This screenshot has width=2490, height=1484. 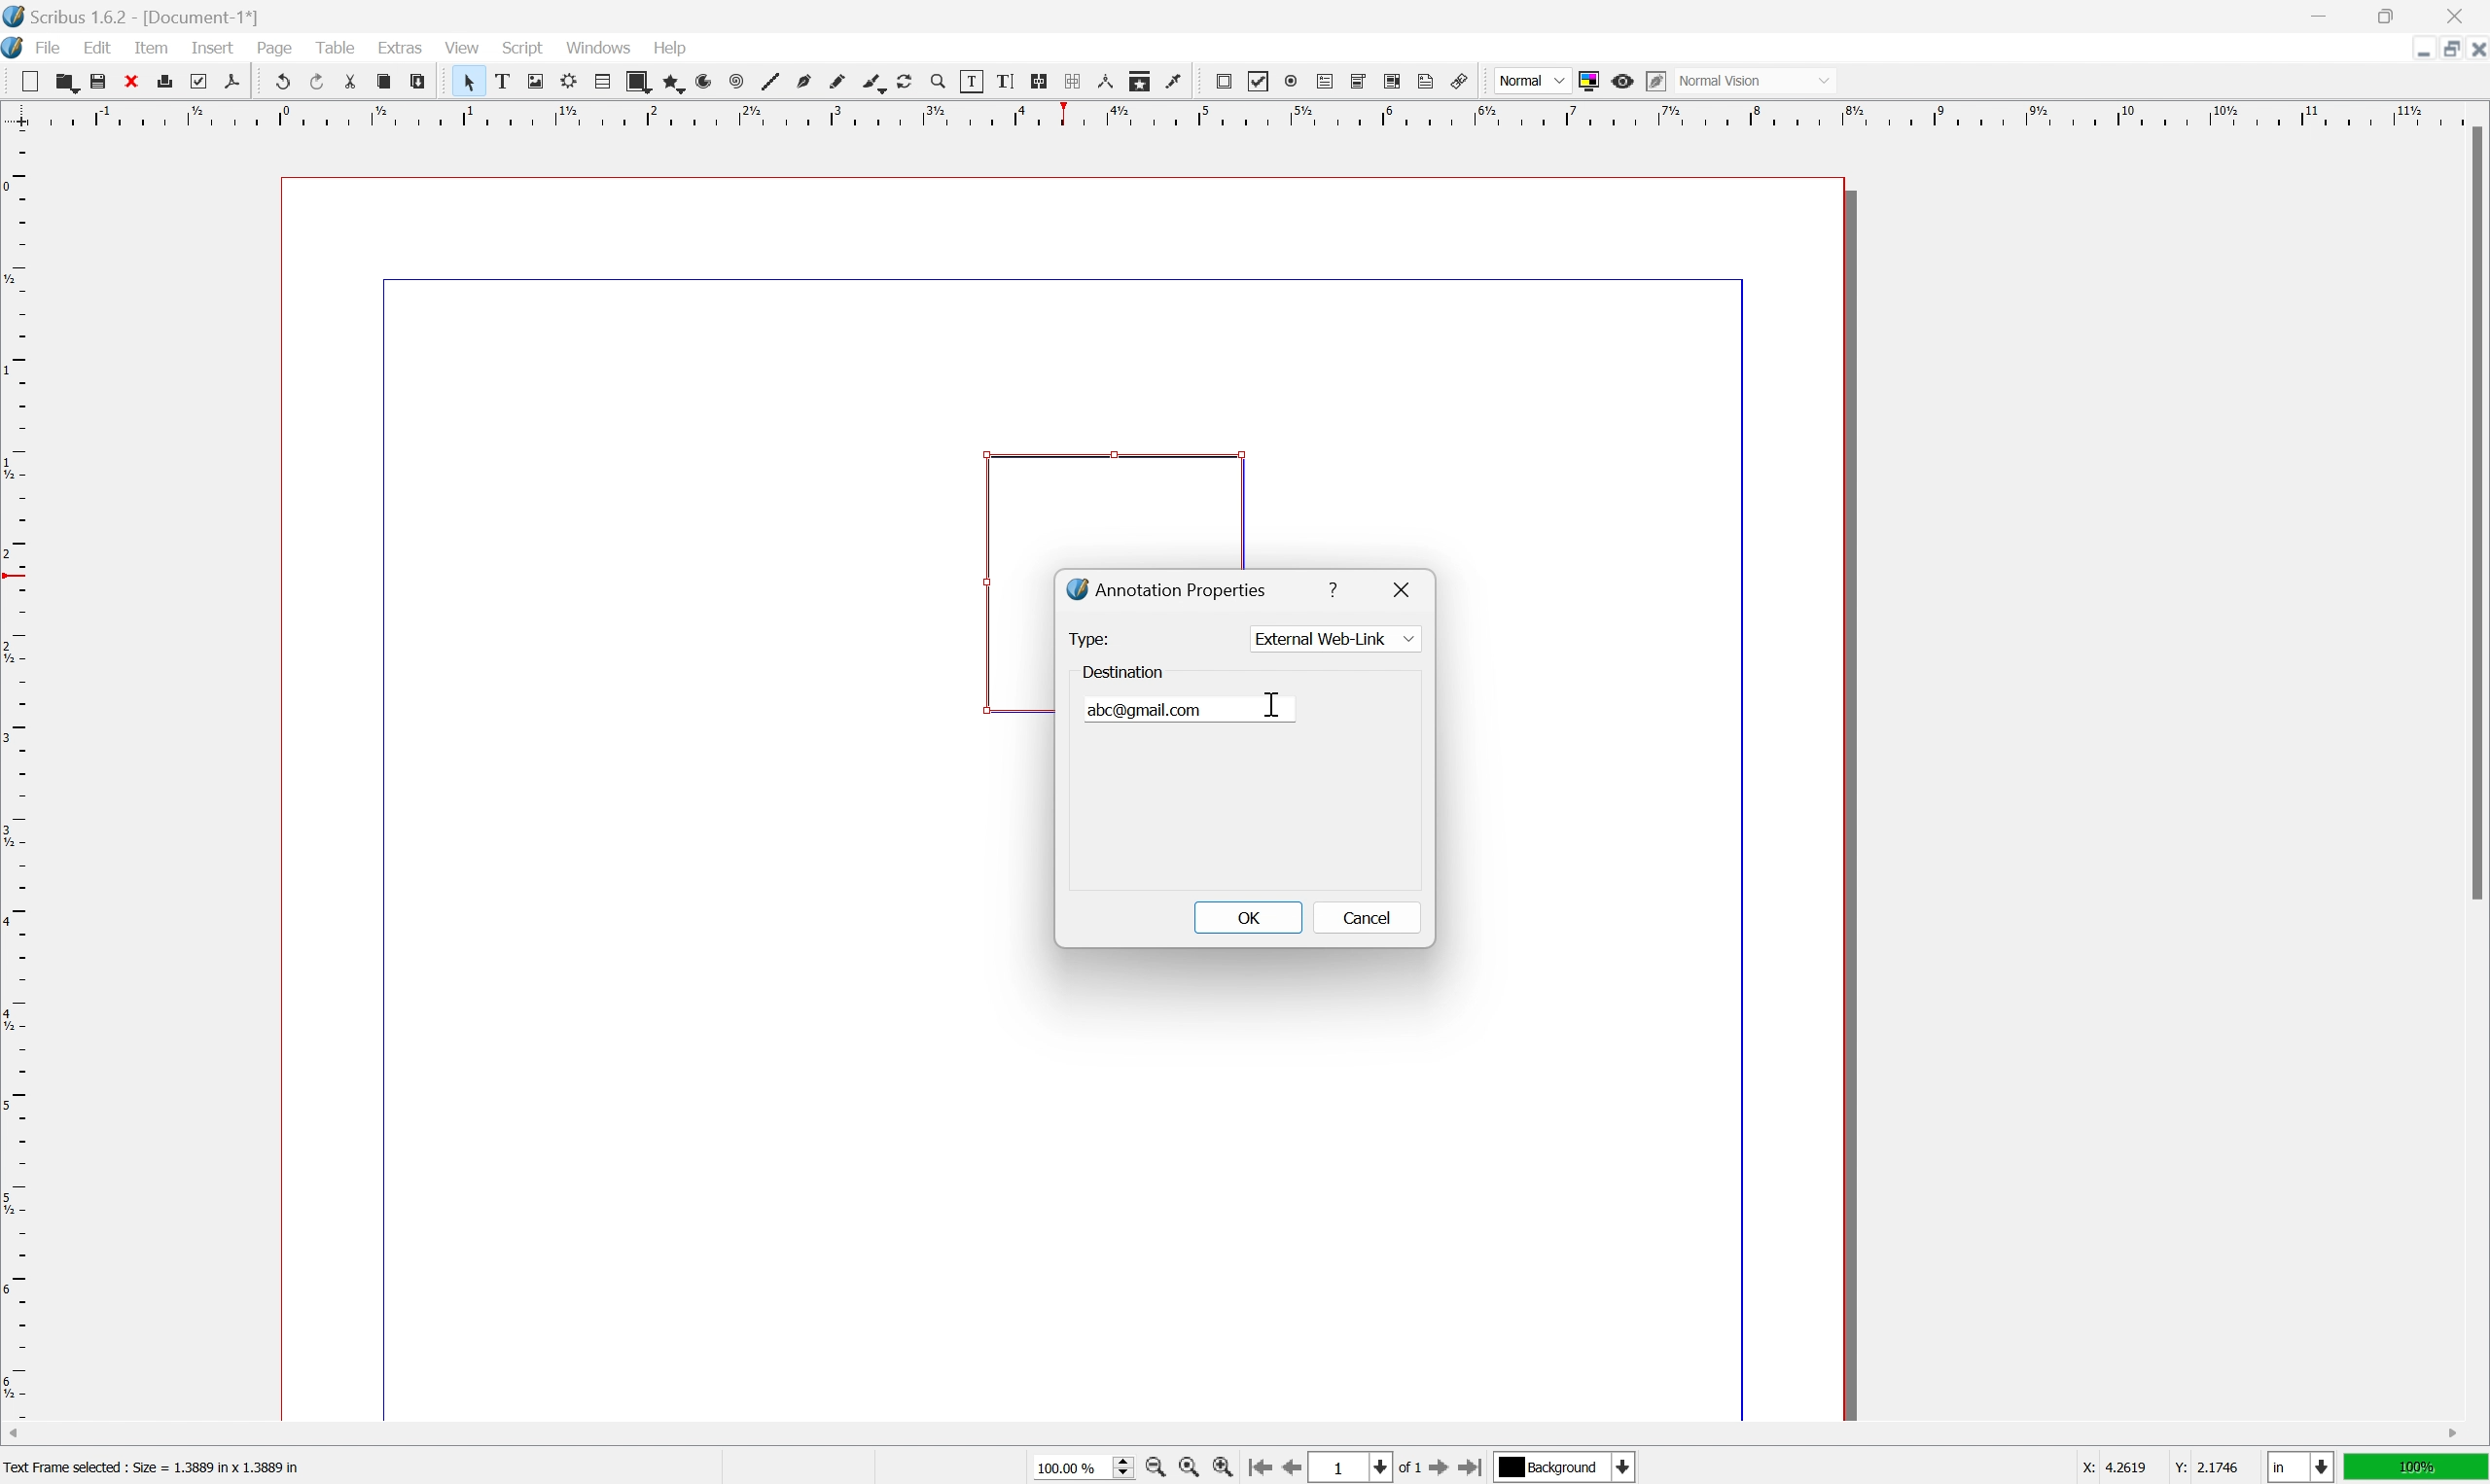 I want to click on edit, so click(x=98, y=47).